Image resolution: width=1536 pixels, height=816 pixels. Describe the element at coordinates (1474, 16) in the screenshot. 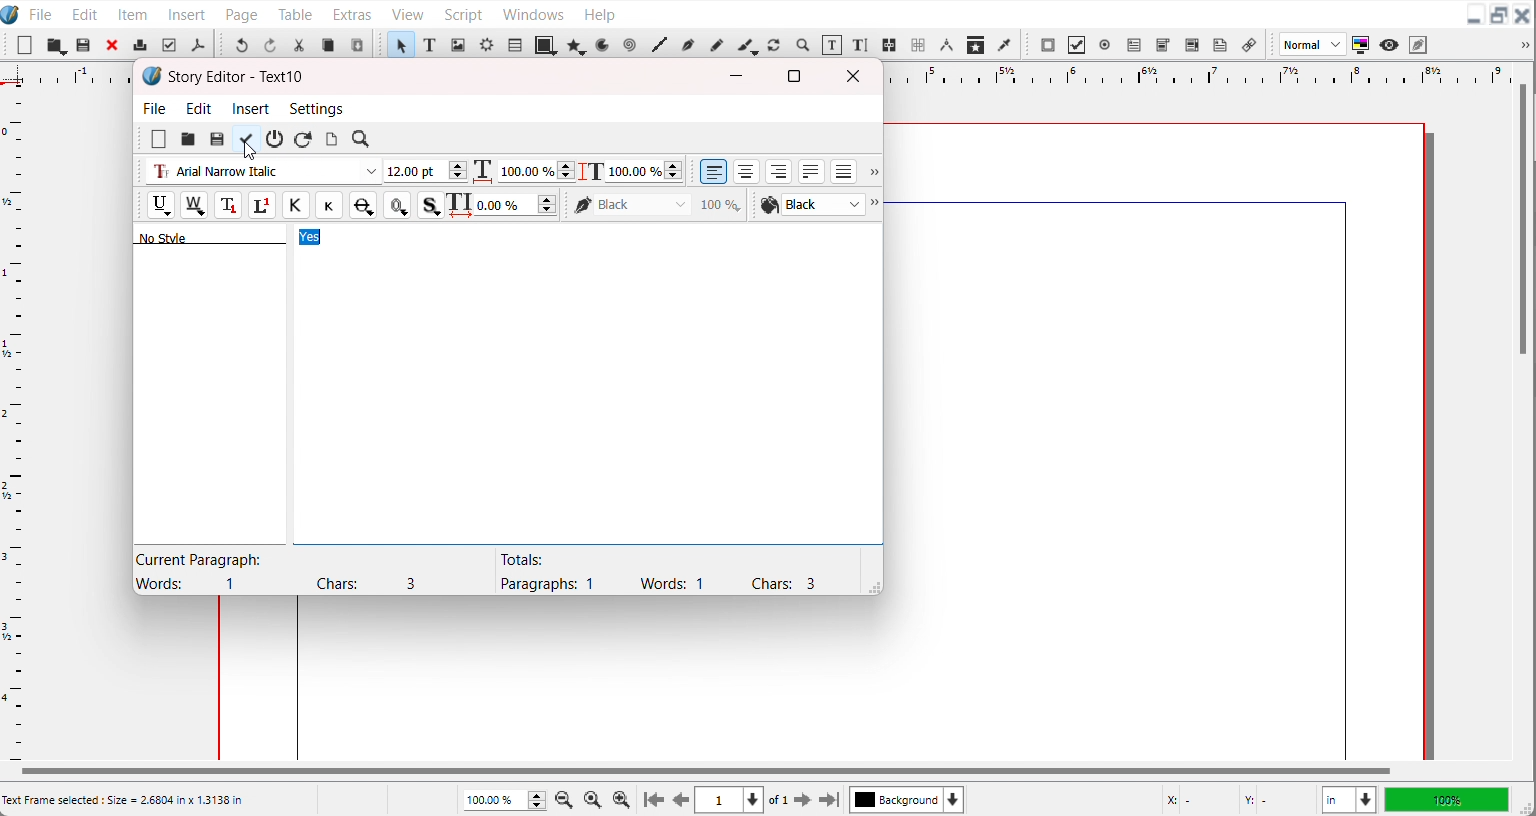

I see `Minimize` at that location.